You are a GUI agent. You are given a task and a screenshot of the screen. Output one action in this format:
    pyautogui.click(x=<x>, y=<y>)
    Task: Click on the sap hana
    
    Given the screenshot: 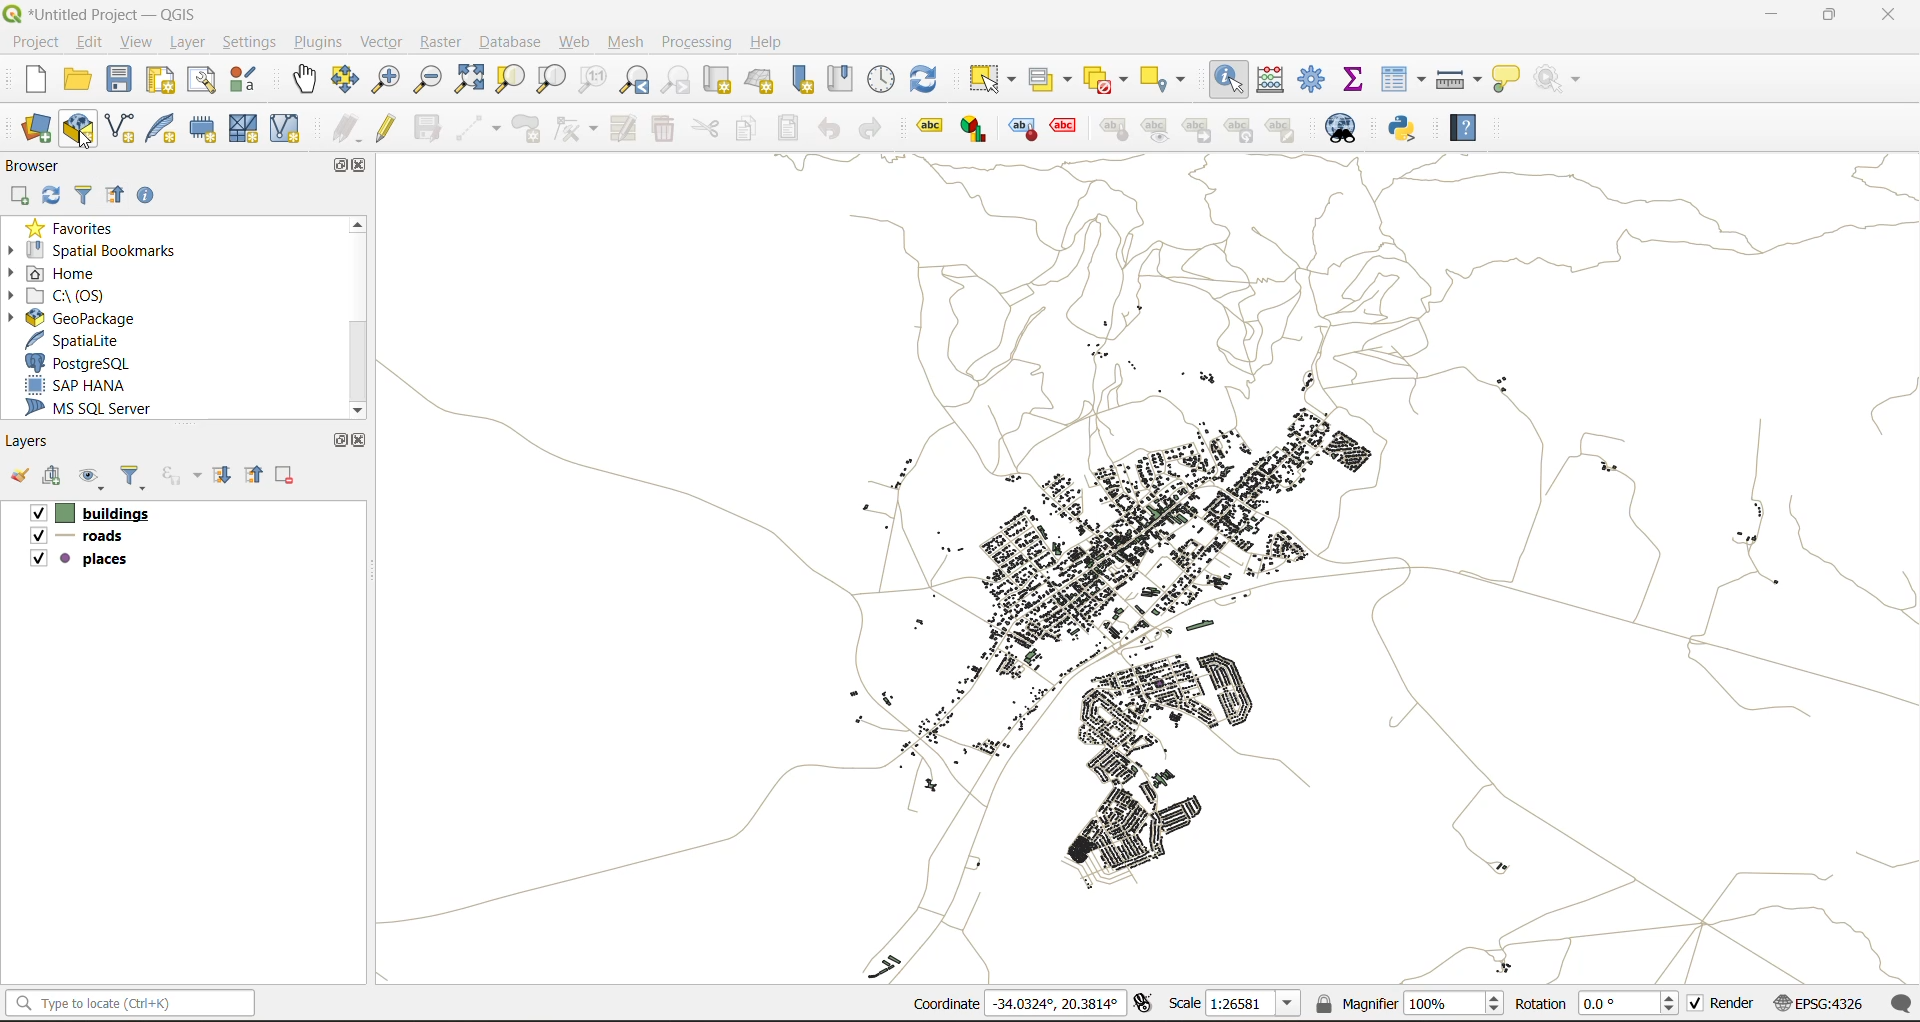 What is the action you would take?
    pyautogui.click(x=94, y=386)
    